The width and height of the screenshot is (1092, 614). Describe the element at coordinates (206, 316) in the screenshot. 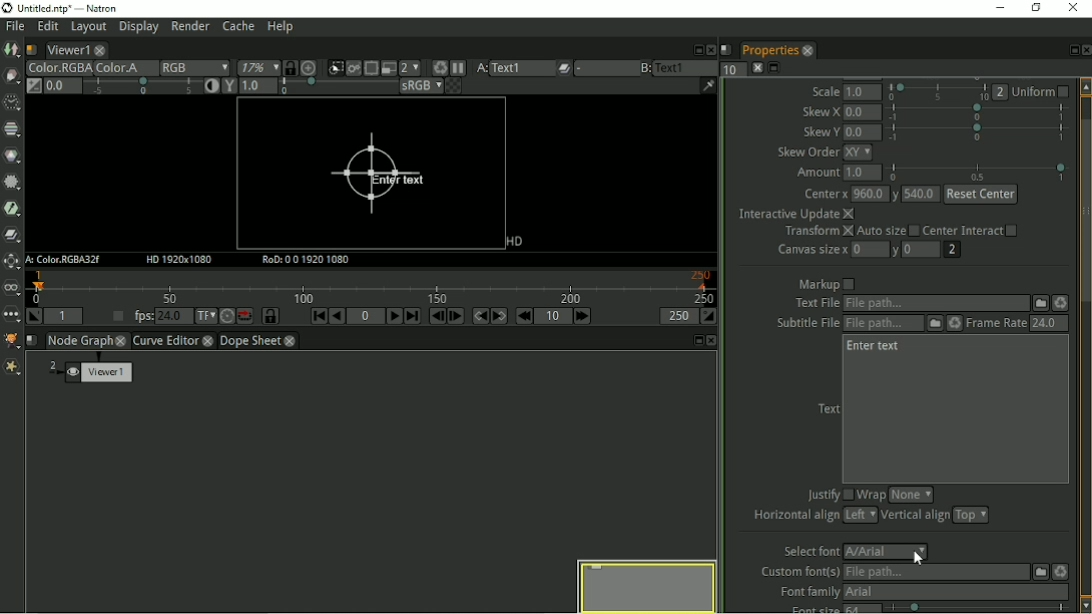

I see `Set the time display format` at that location.